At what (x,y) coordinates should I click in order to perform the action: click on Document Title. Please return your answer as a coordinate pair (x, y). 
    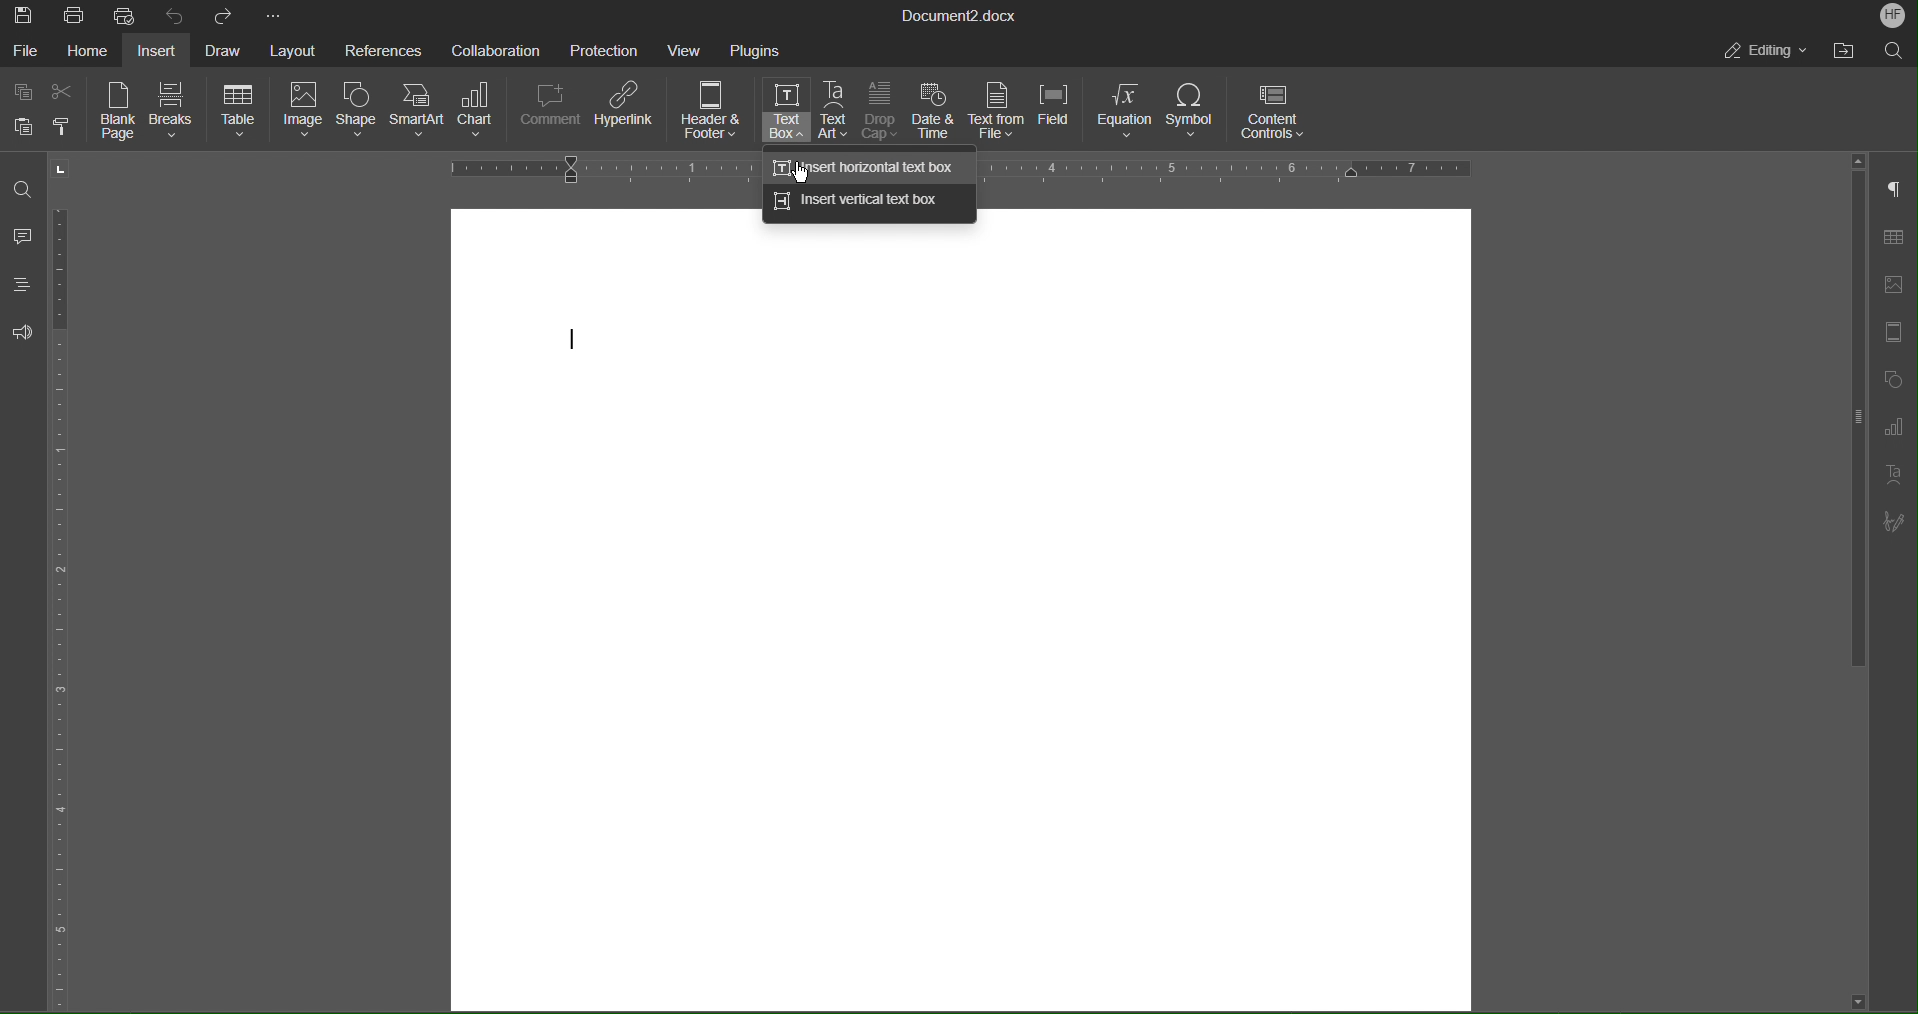
    Looking at the image, I should click on (960, 14).